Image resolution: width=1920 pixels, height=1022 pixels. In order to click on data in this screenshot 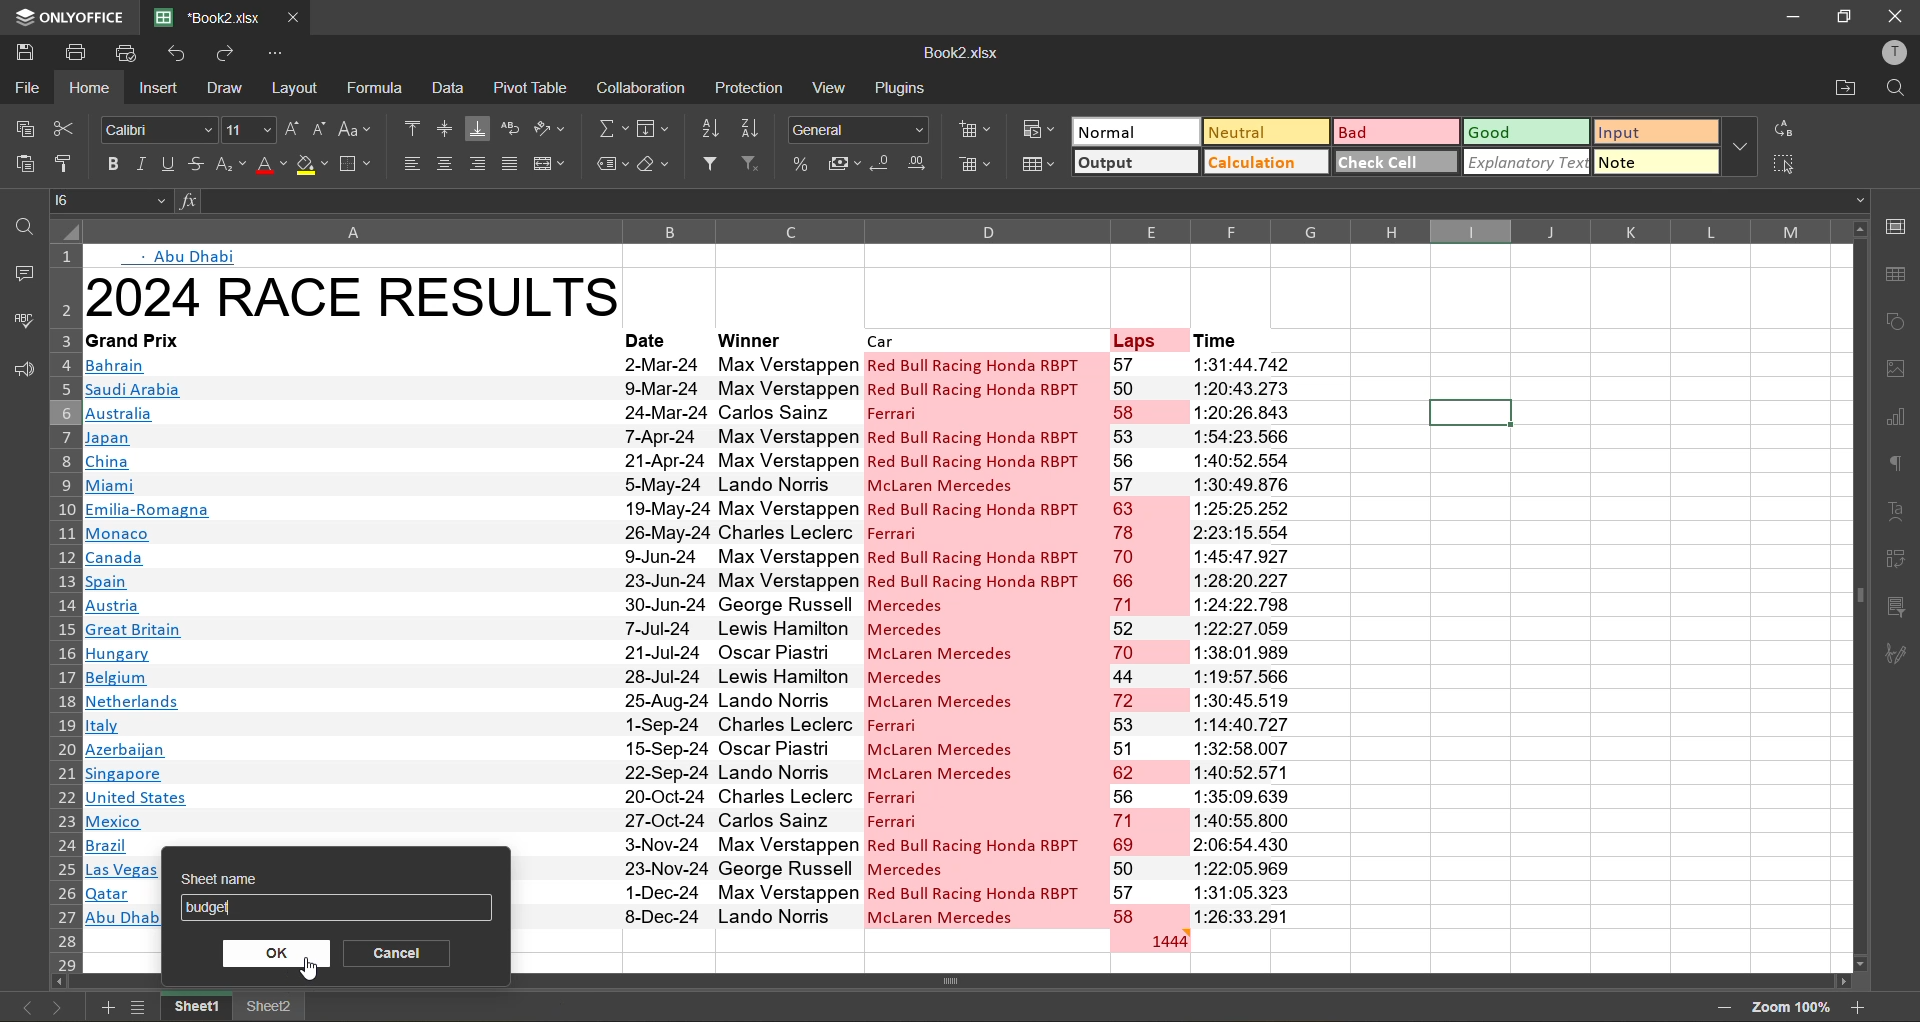, I will do `click(449, 91)`.